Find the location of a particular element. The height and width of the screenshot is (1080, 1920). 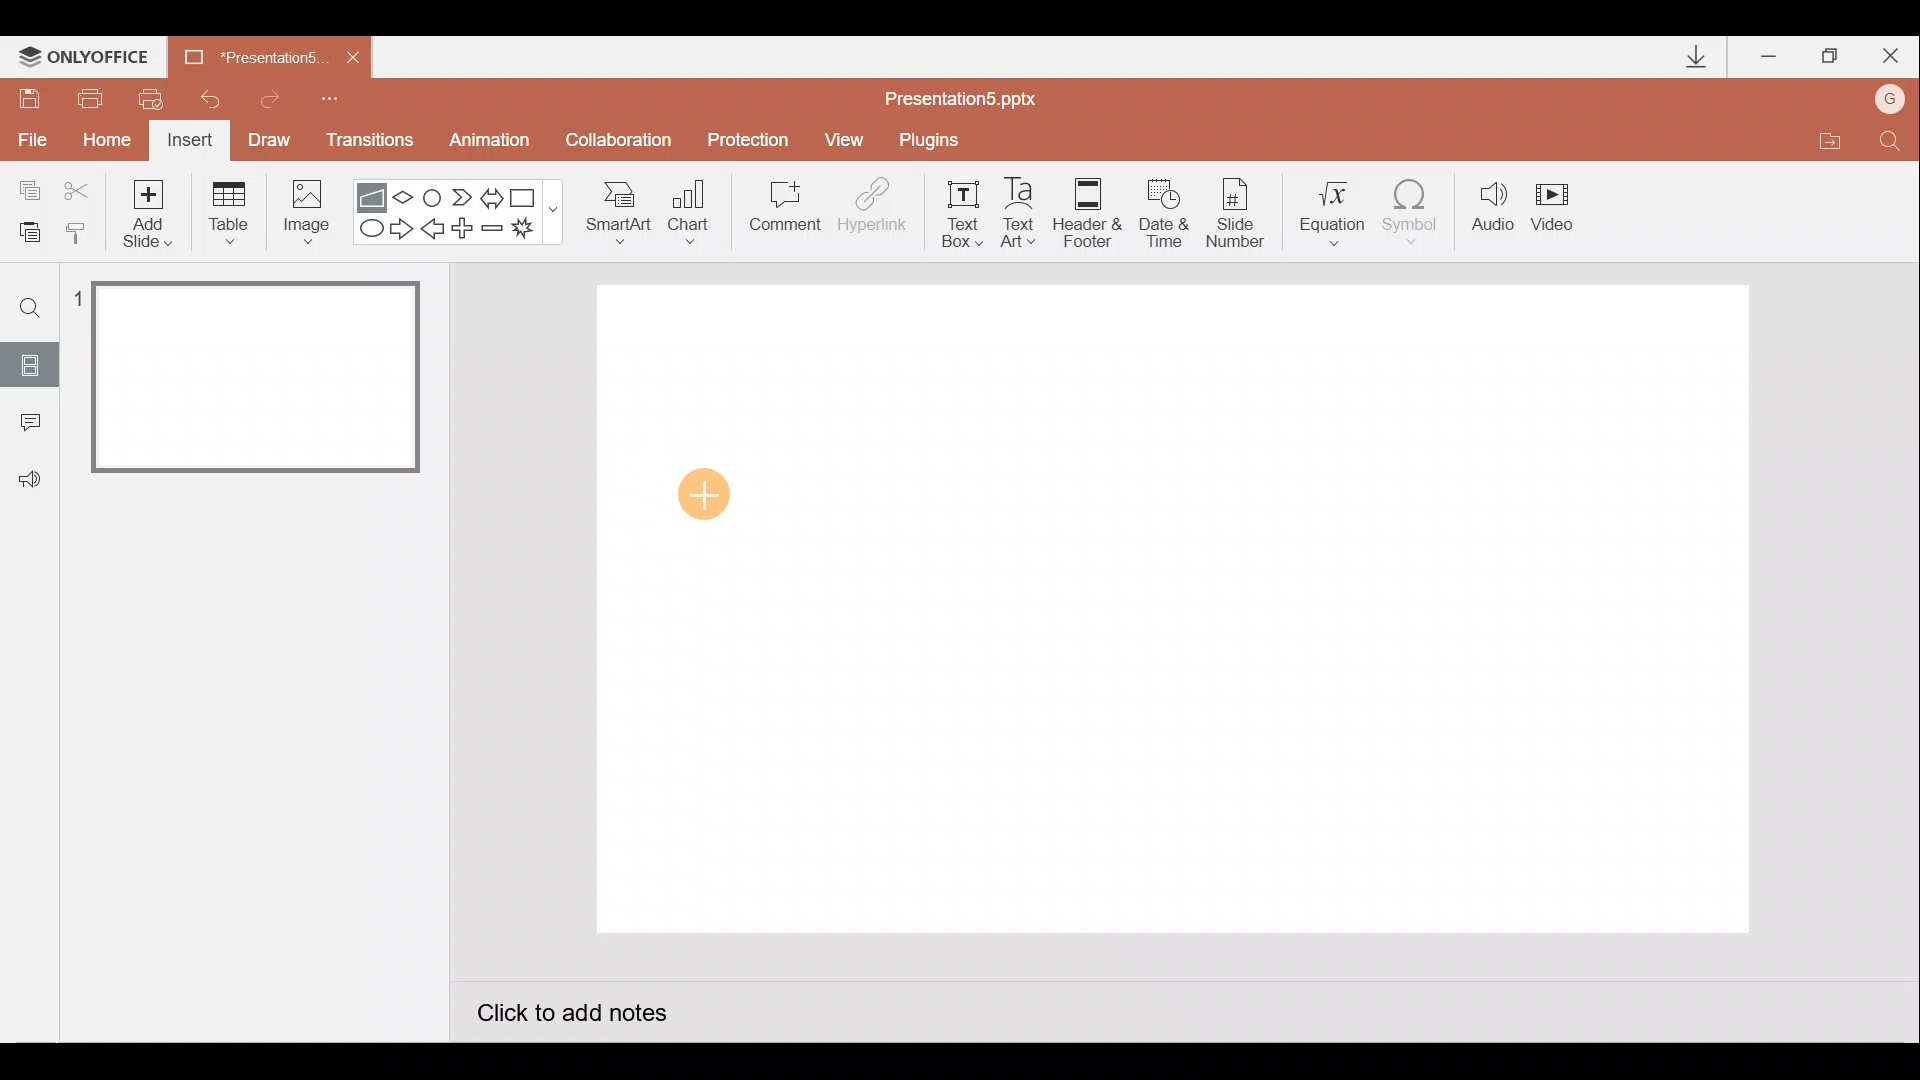

Comment is located at coordinates (782, 213).